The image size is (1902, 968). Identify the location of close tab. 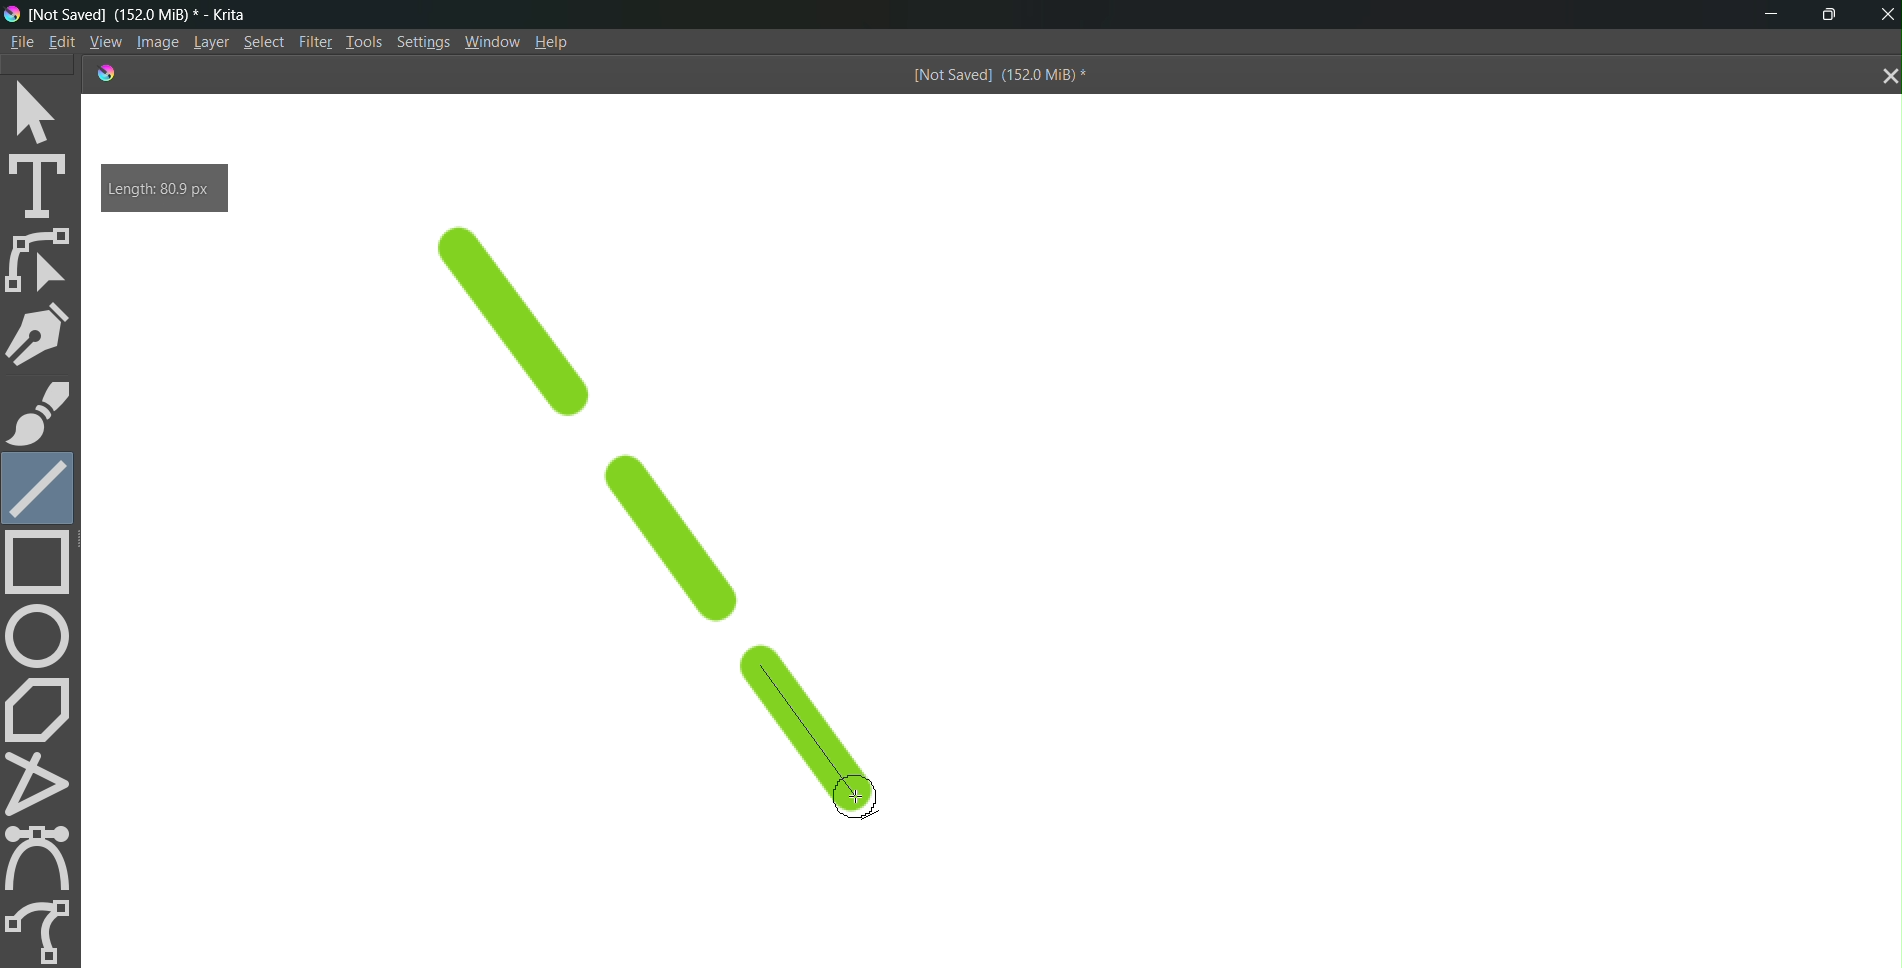
(1884, 77).